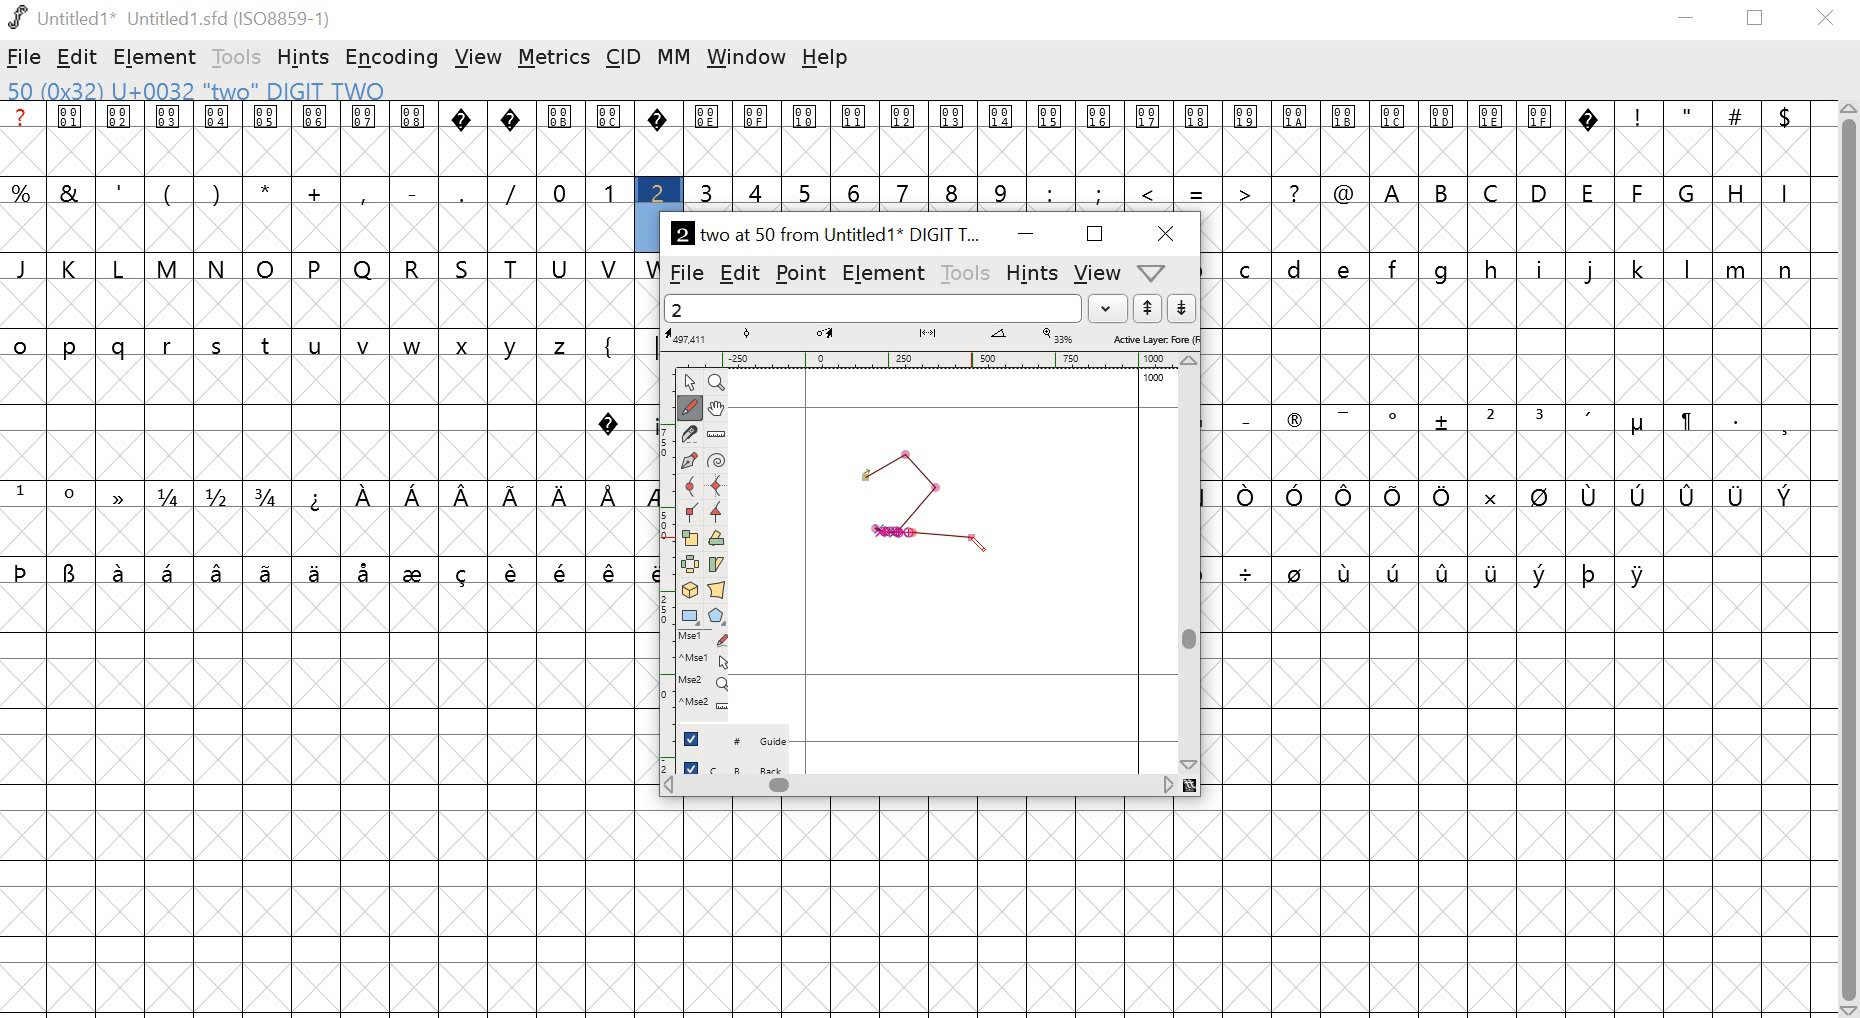 The image size is (1860, 1018). I want to click on measurement, so click(929, 337).